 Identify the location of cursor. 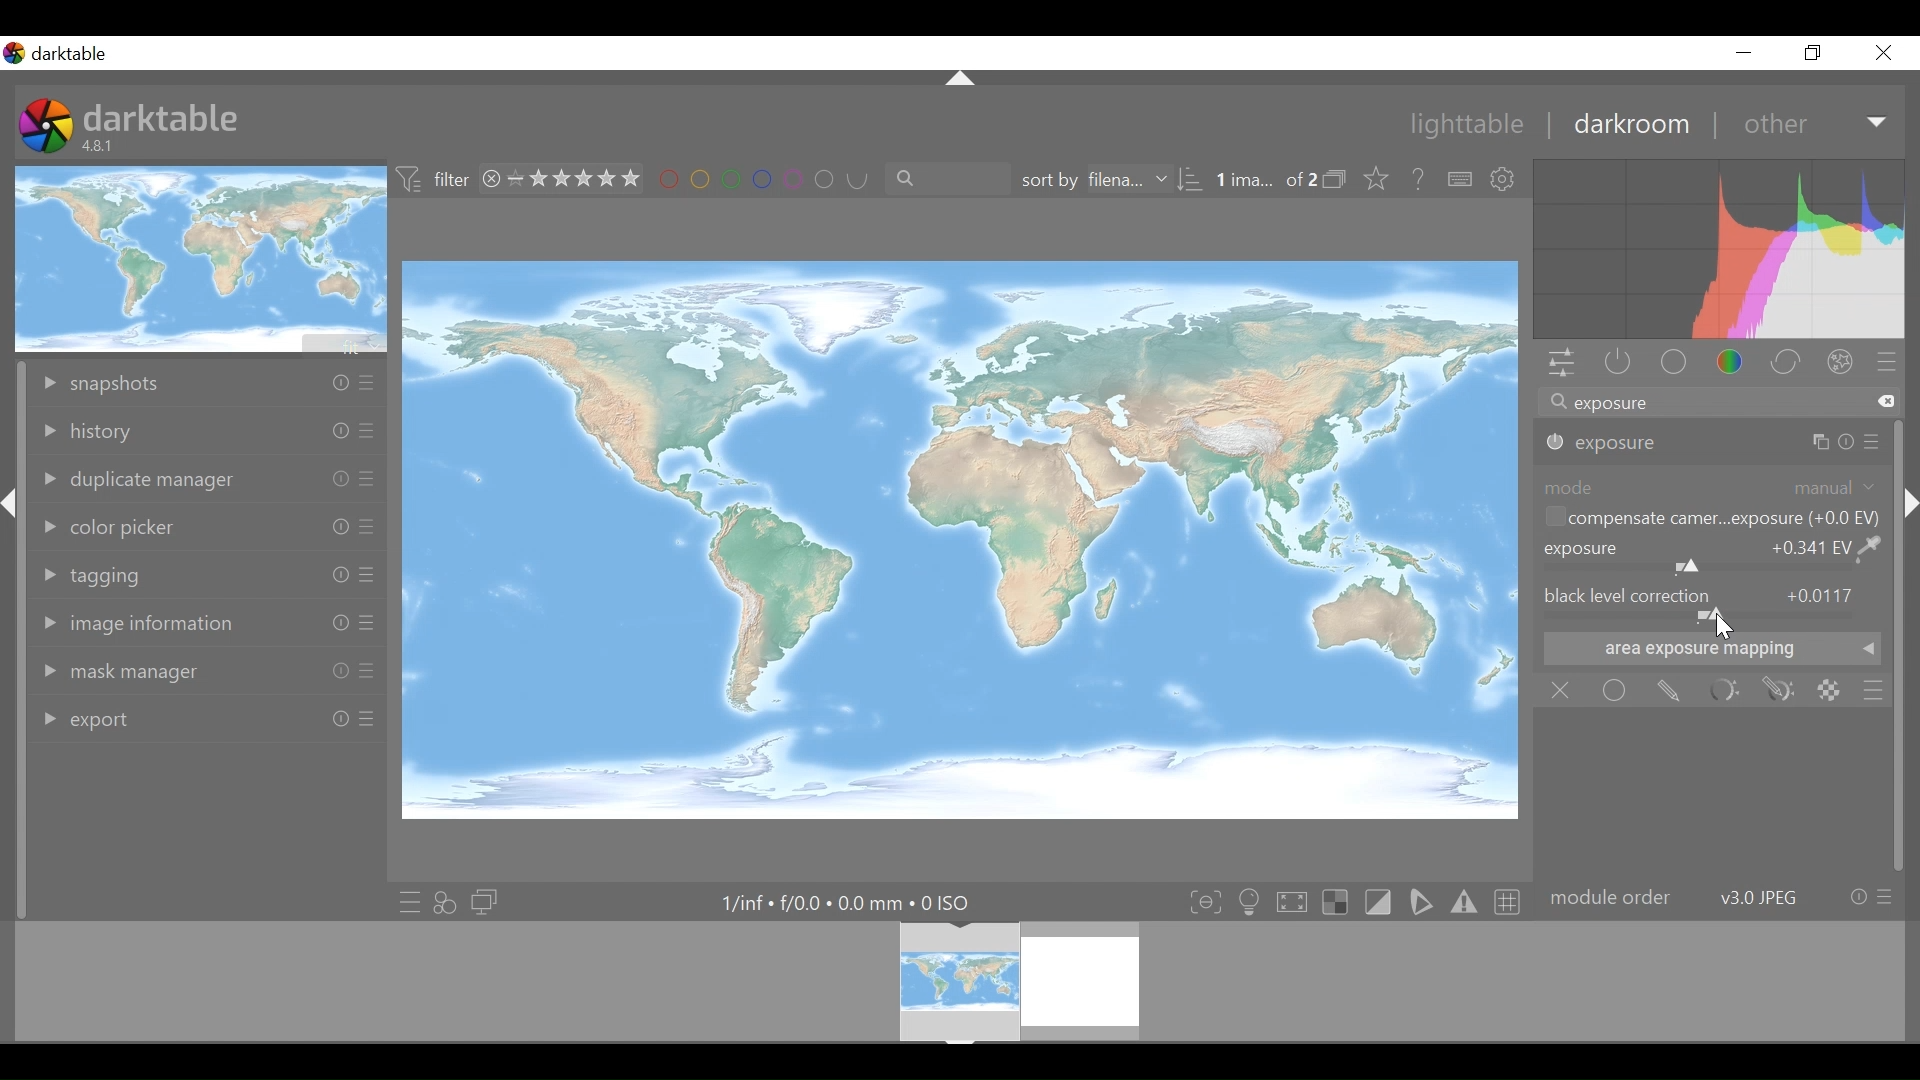
(1723, 630).